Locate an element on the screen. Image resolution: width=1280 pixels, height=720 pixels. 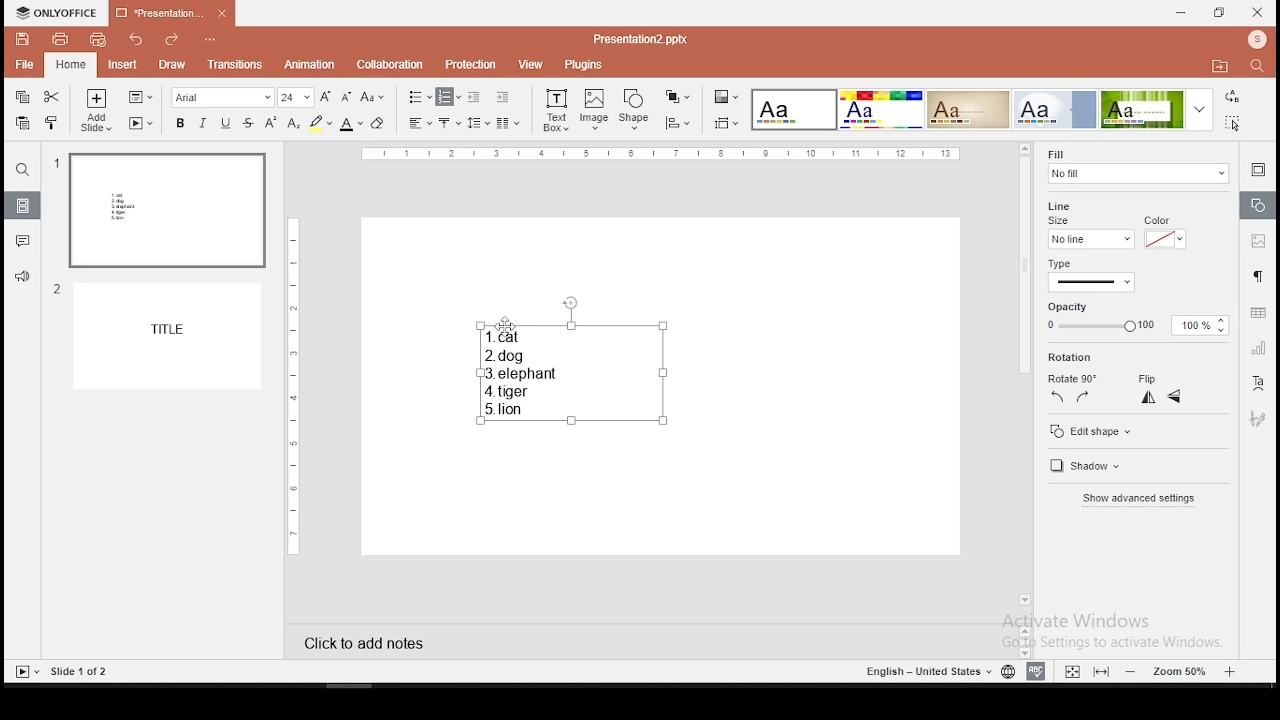
scroll bar is located at coordinates (1024, 376).